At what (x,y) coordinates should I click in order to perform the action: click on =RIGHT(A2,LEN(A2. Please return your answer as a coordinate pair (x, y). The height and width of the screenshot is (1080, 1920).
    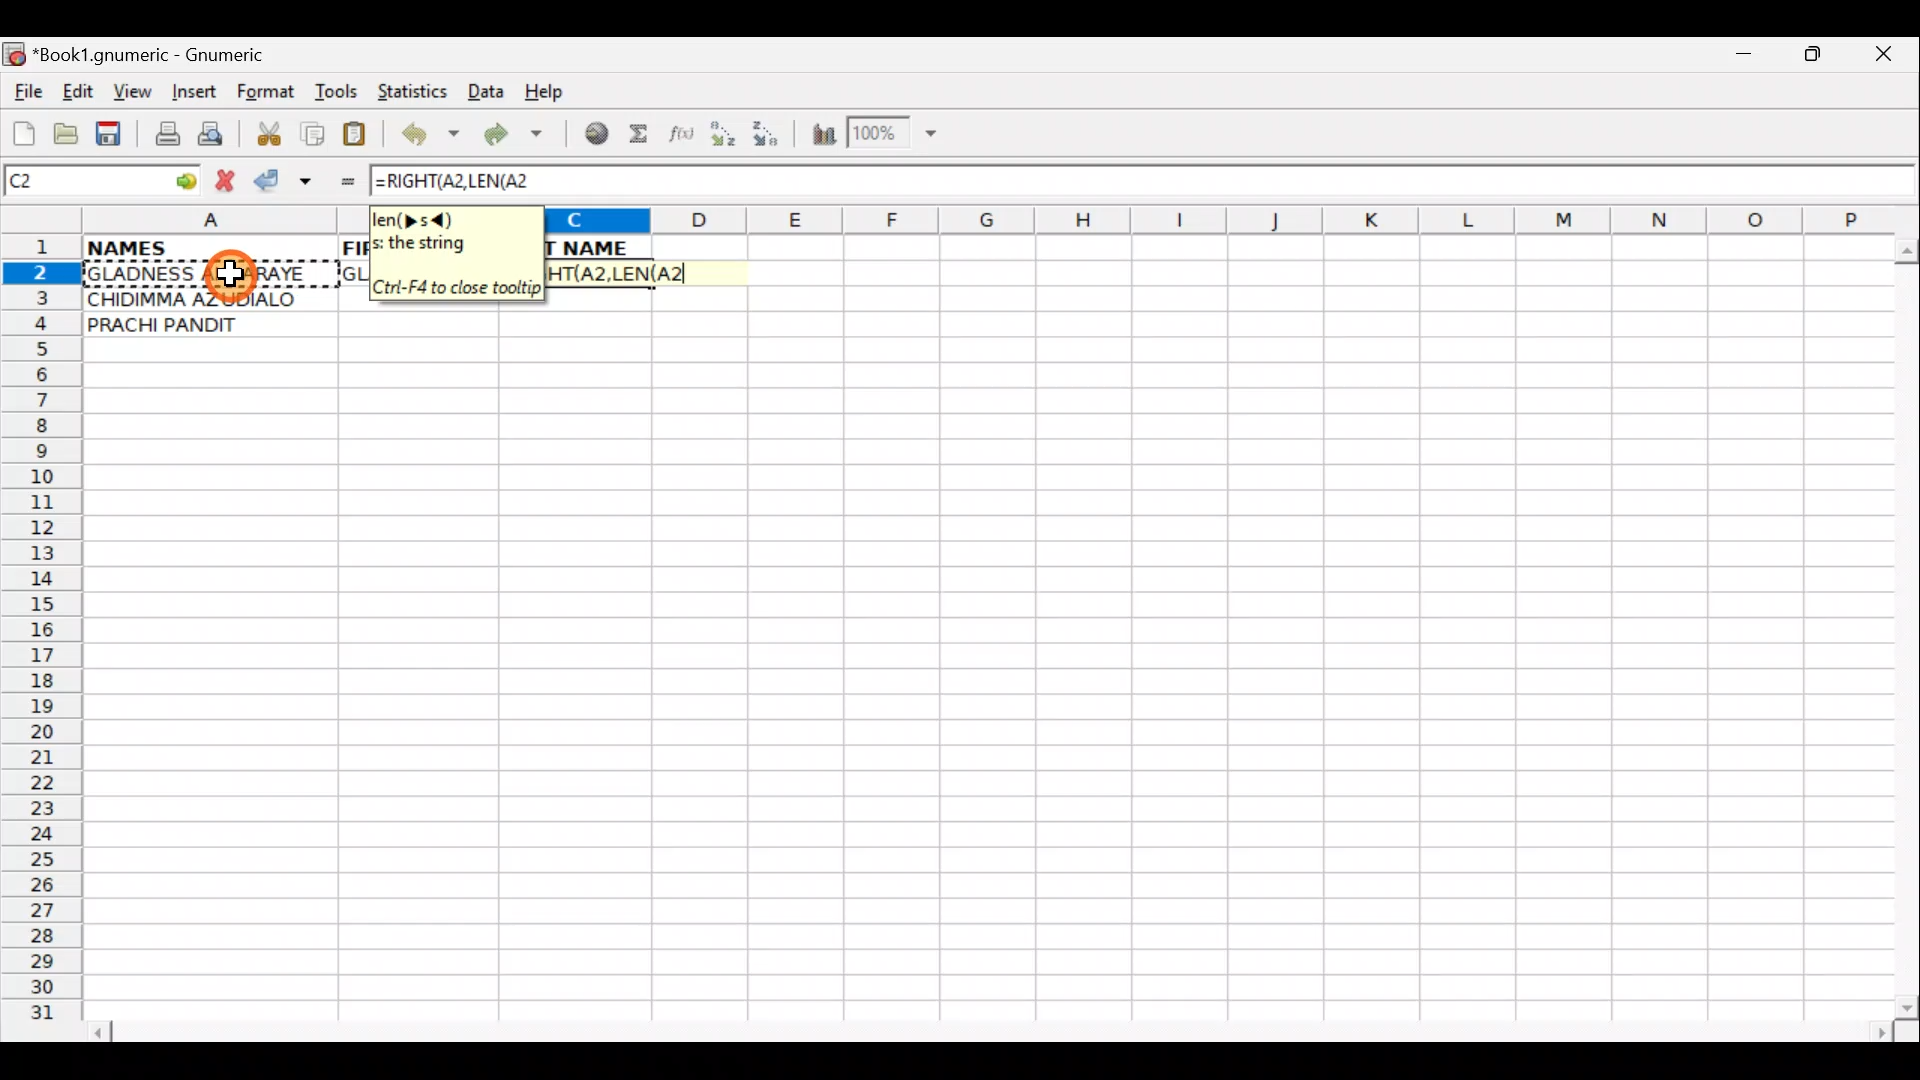
    Looking at the image, I should click on (450, 182).